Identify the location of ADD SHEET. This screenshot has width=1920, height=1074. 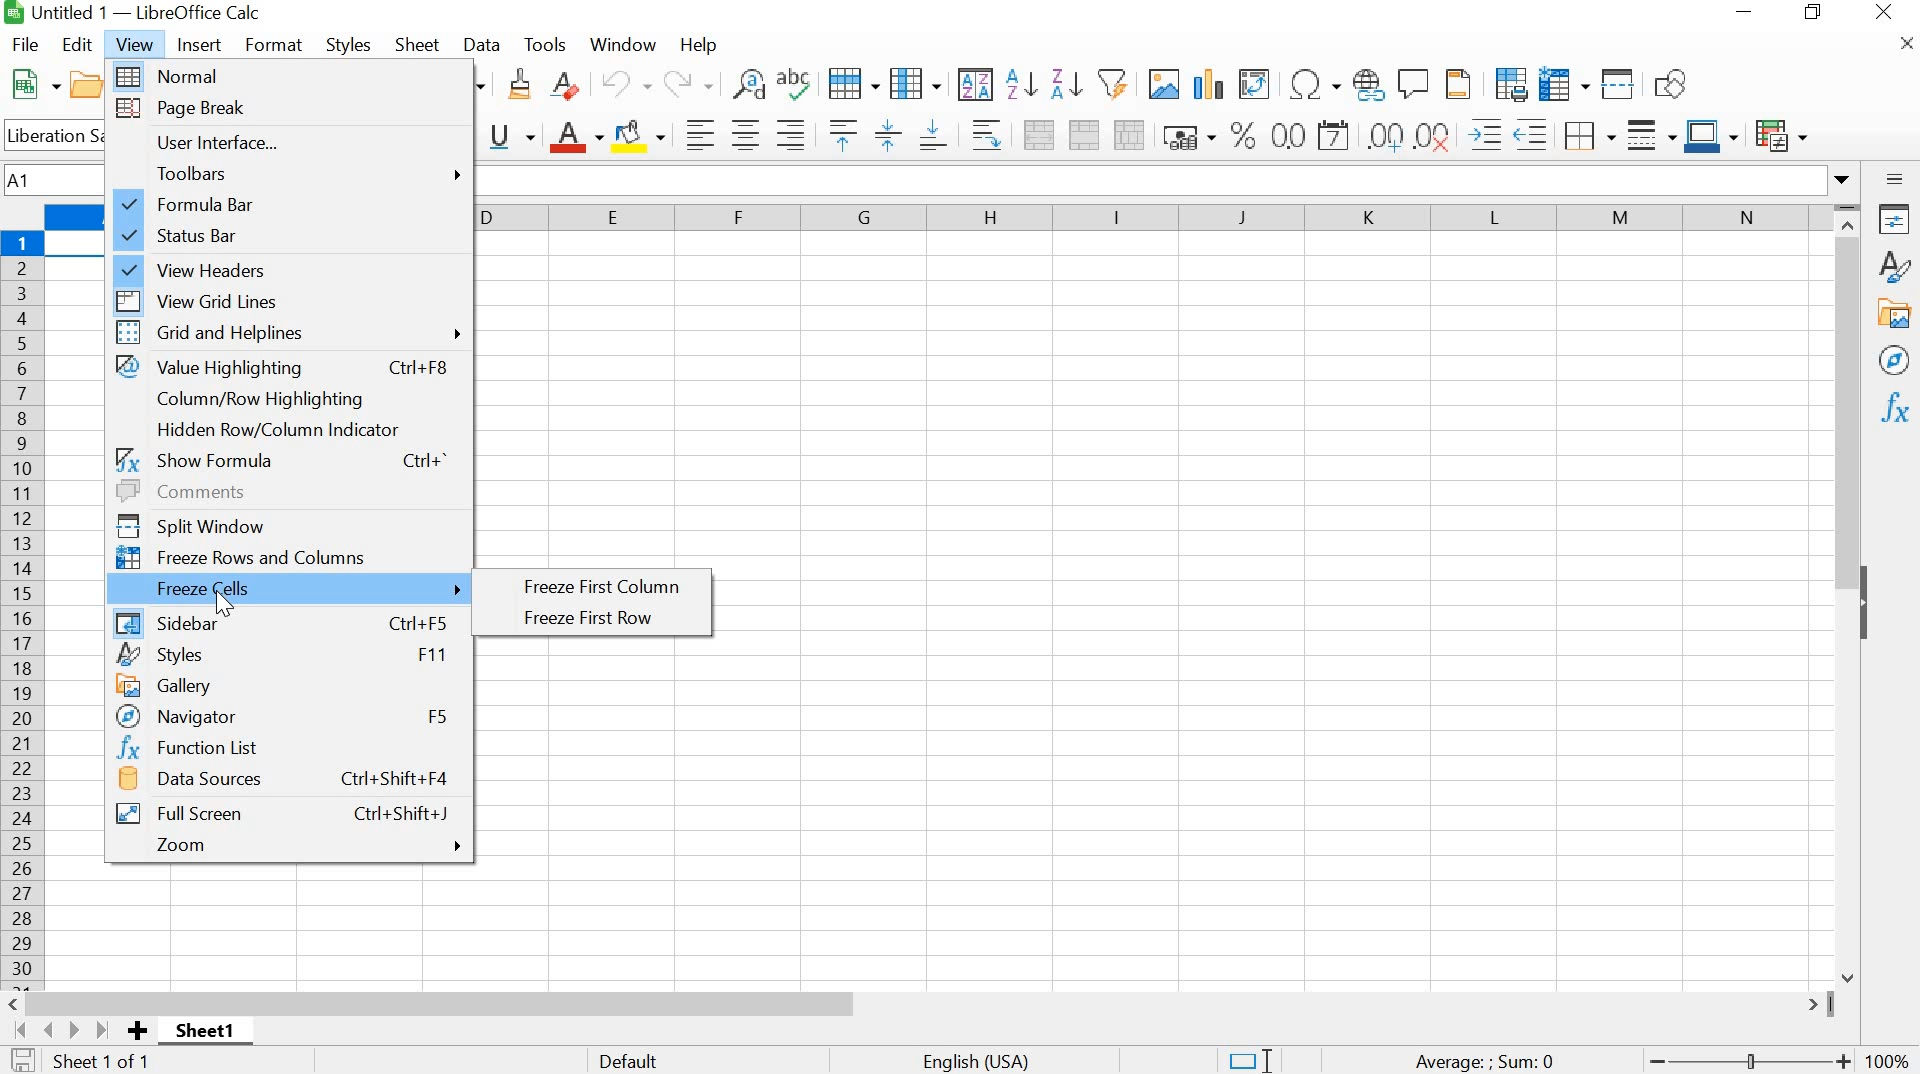
(139, 1032).